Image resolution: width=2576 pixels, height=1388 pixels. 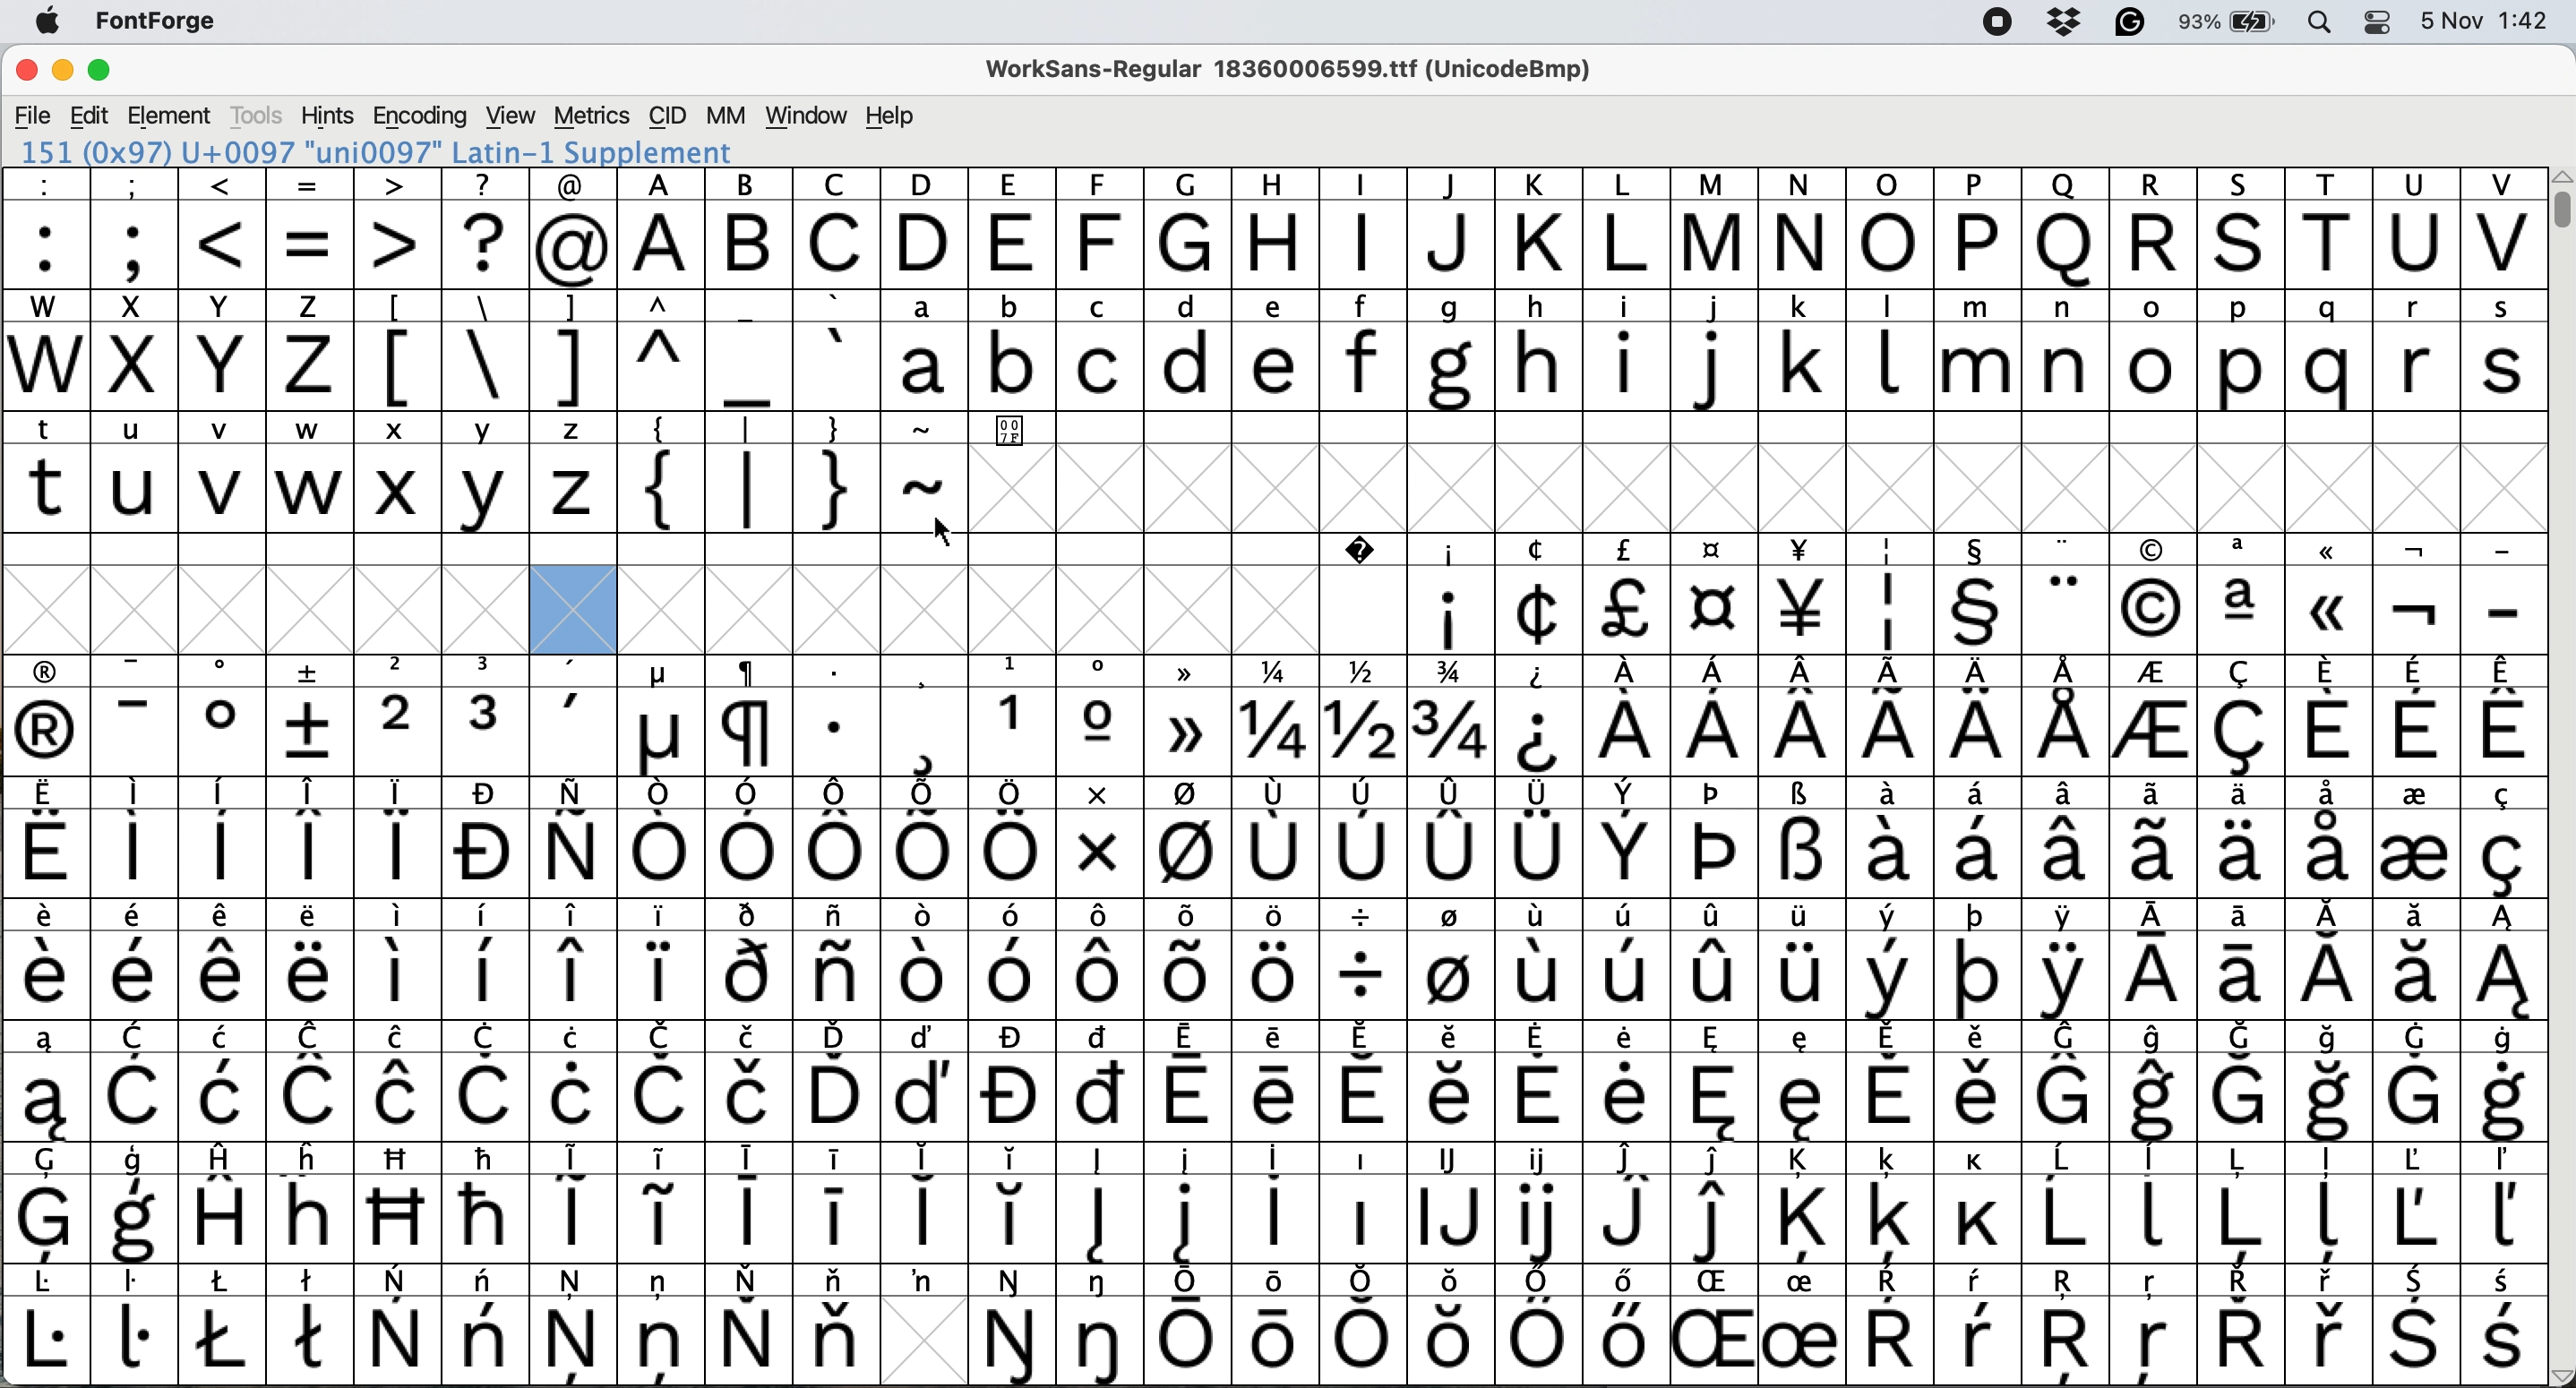 I want to click on symbol, so click(x=48, y=716).